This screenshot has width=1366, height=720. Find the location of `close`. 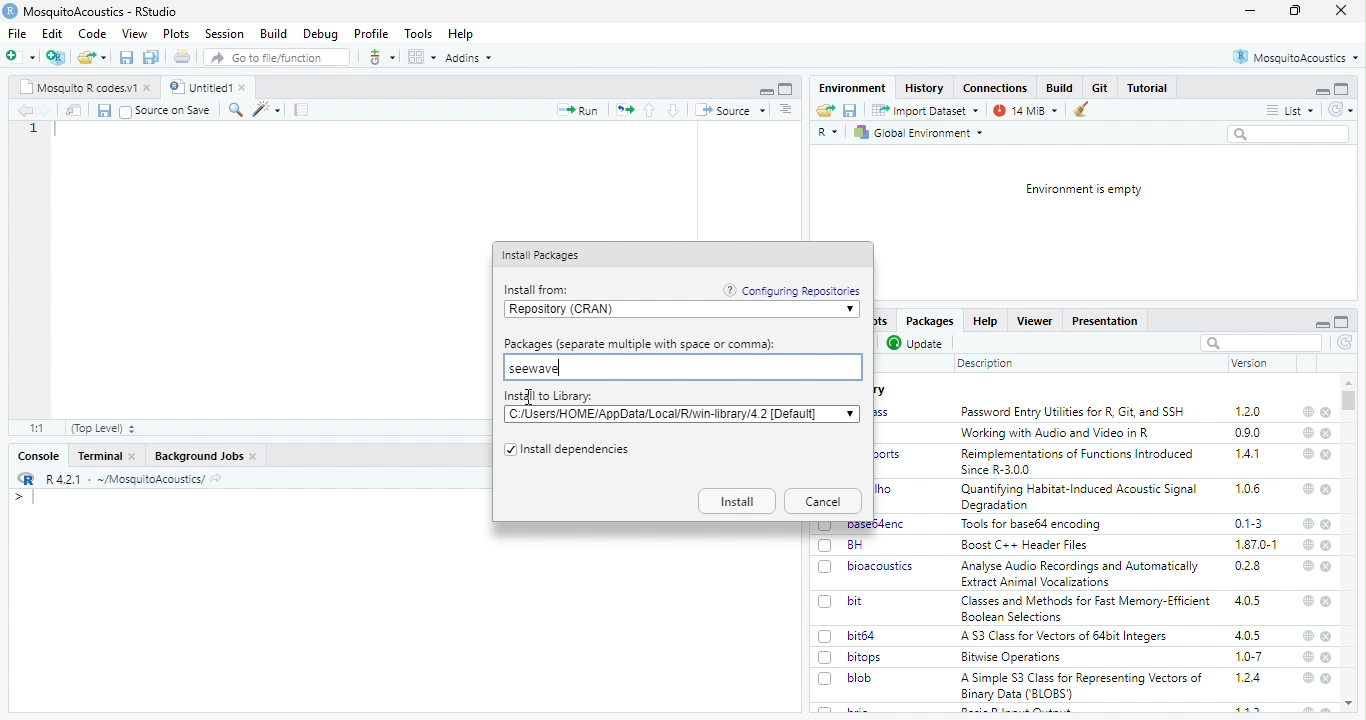

close is located at coordinates (1326, 601).